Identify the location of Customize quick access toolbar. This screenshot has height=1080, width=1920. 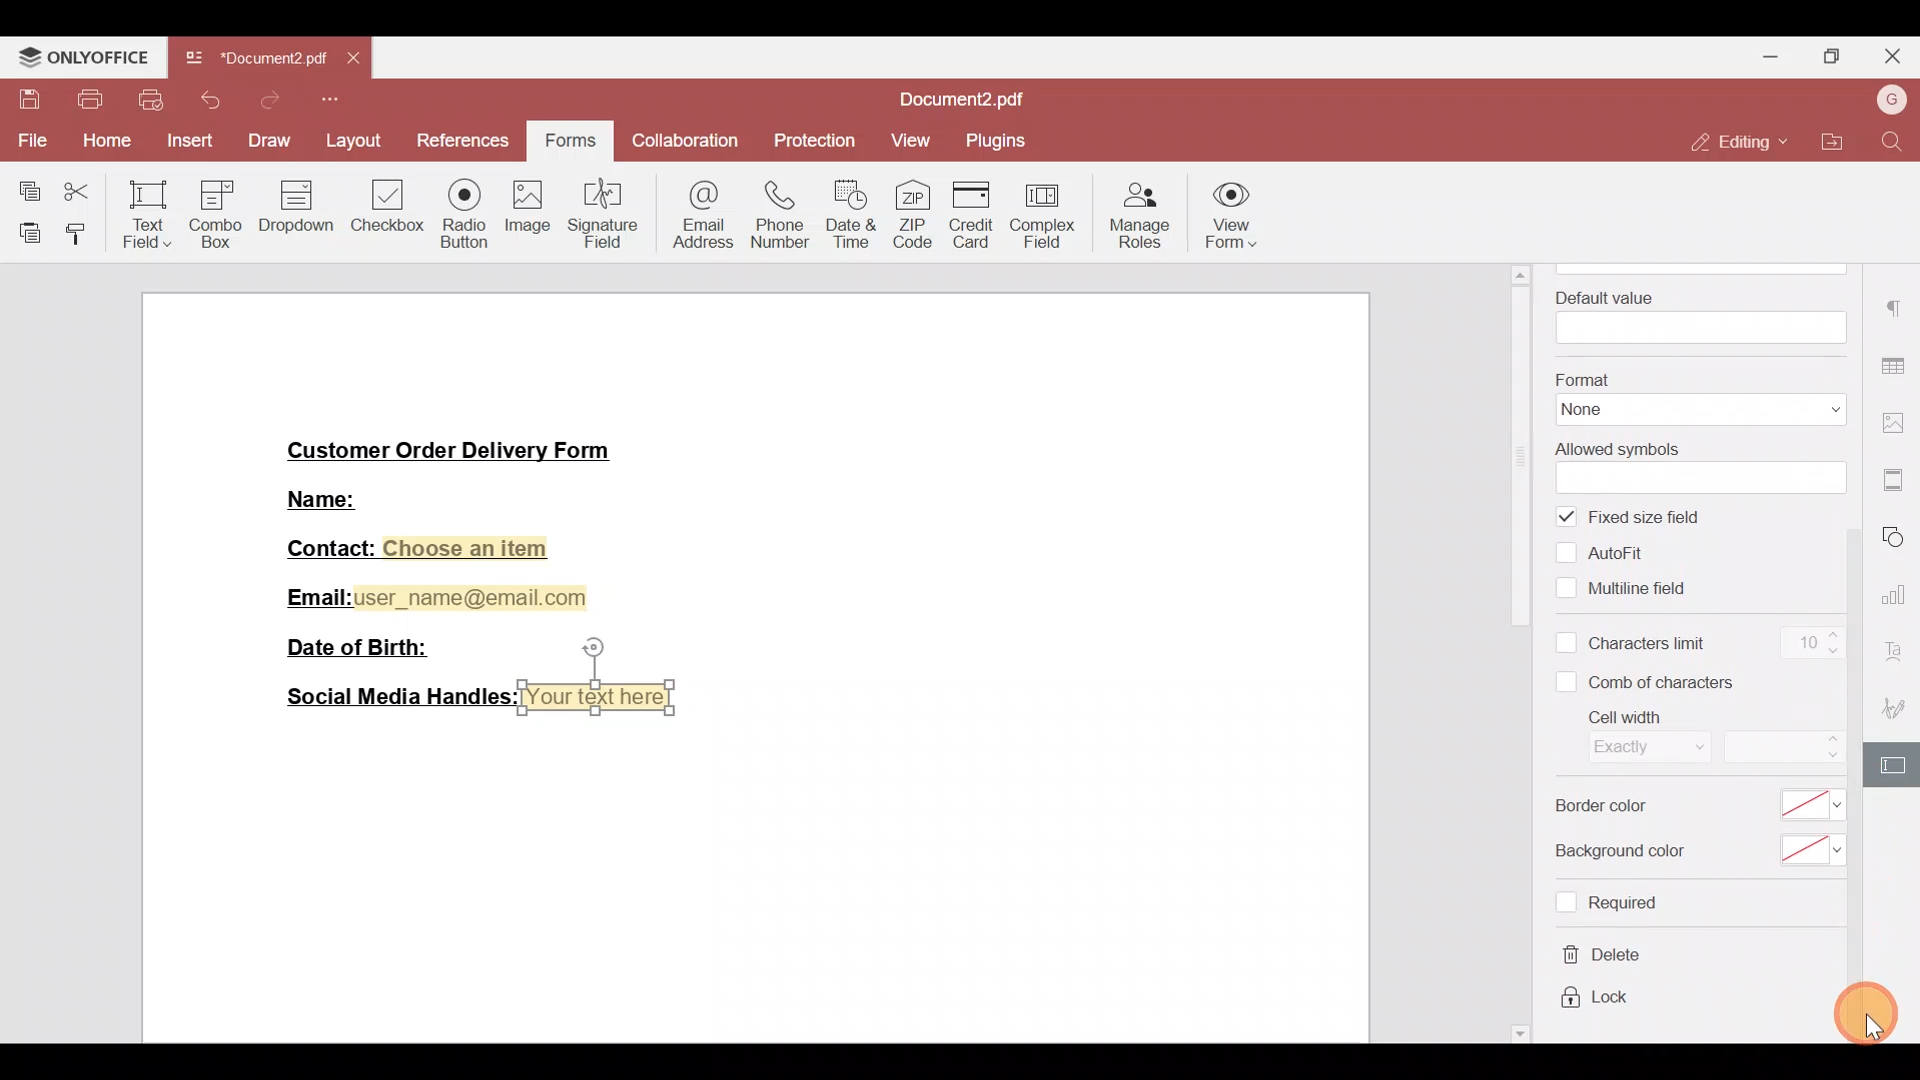
(331, 100).